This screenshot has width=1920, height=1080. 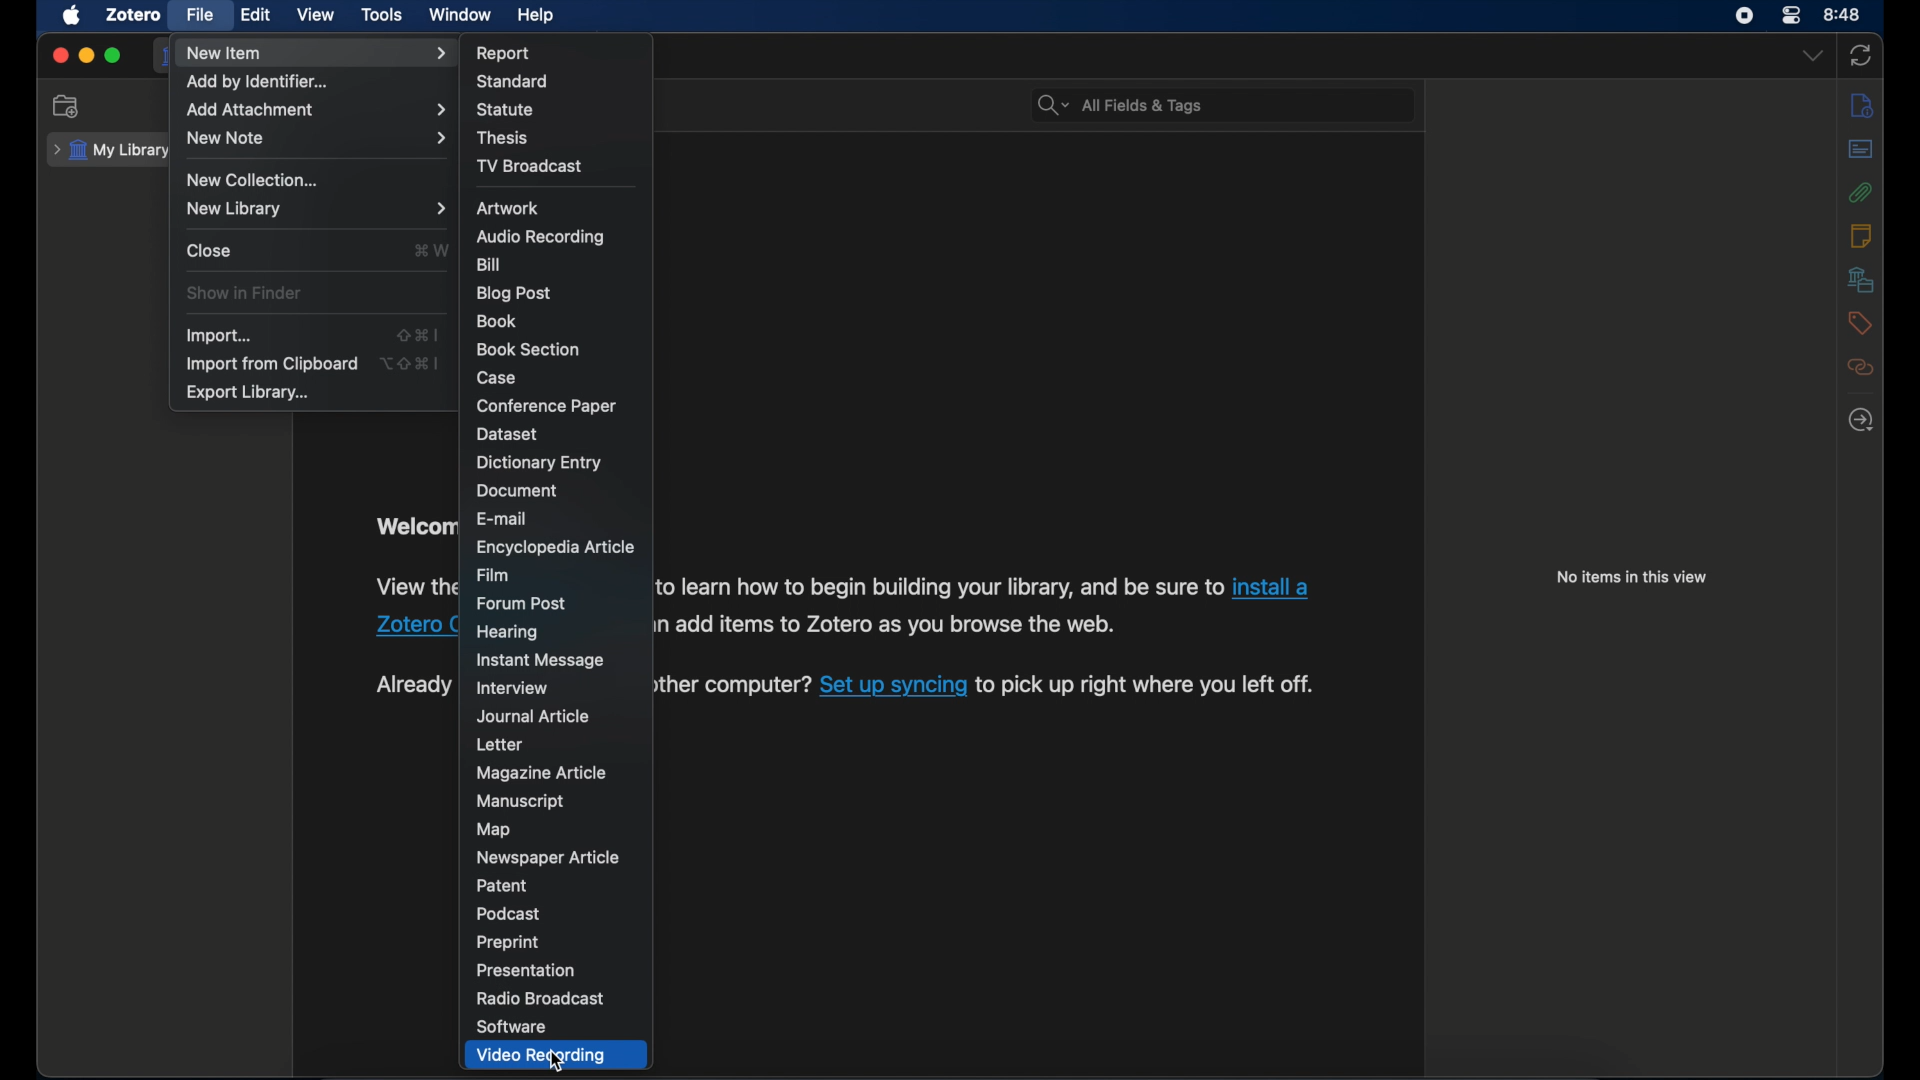 I want to click on import, so click(x=220, y=336).